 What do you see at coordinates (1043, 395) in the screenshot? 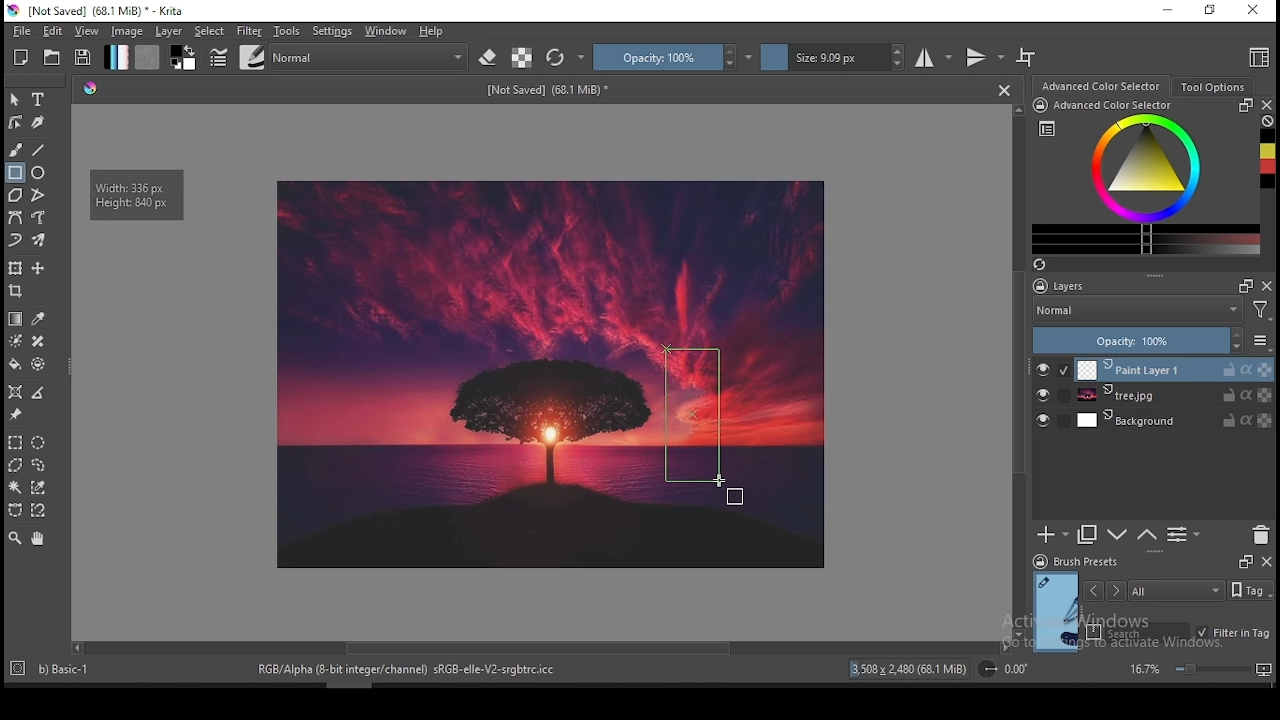
I see `layer visibility on/off` at bounding box center [1043, 395].